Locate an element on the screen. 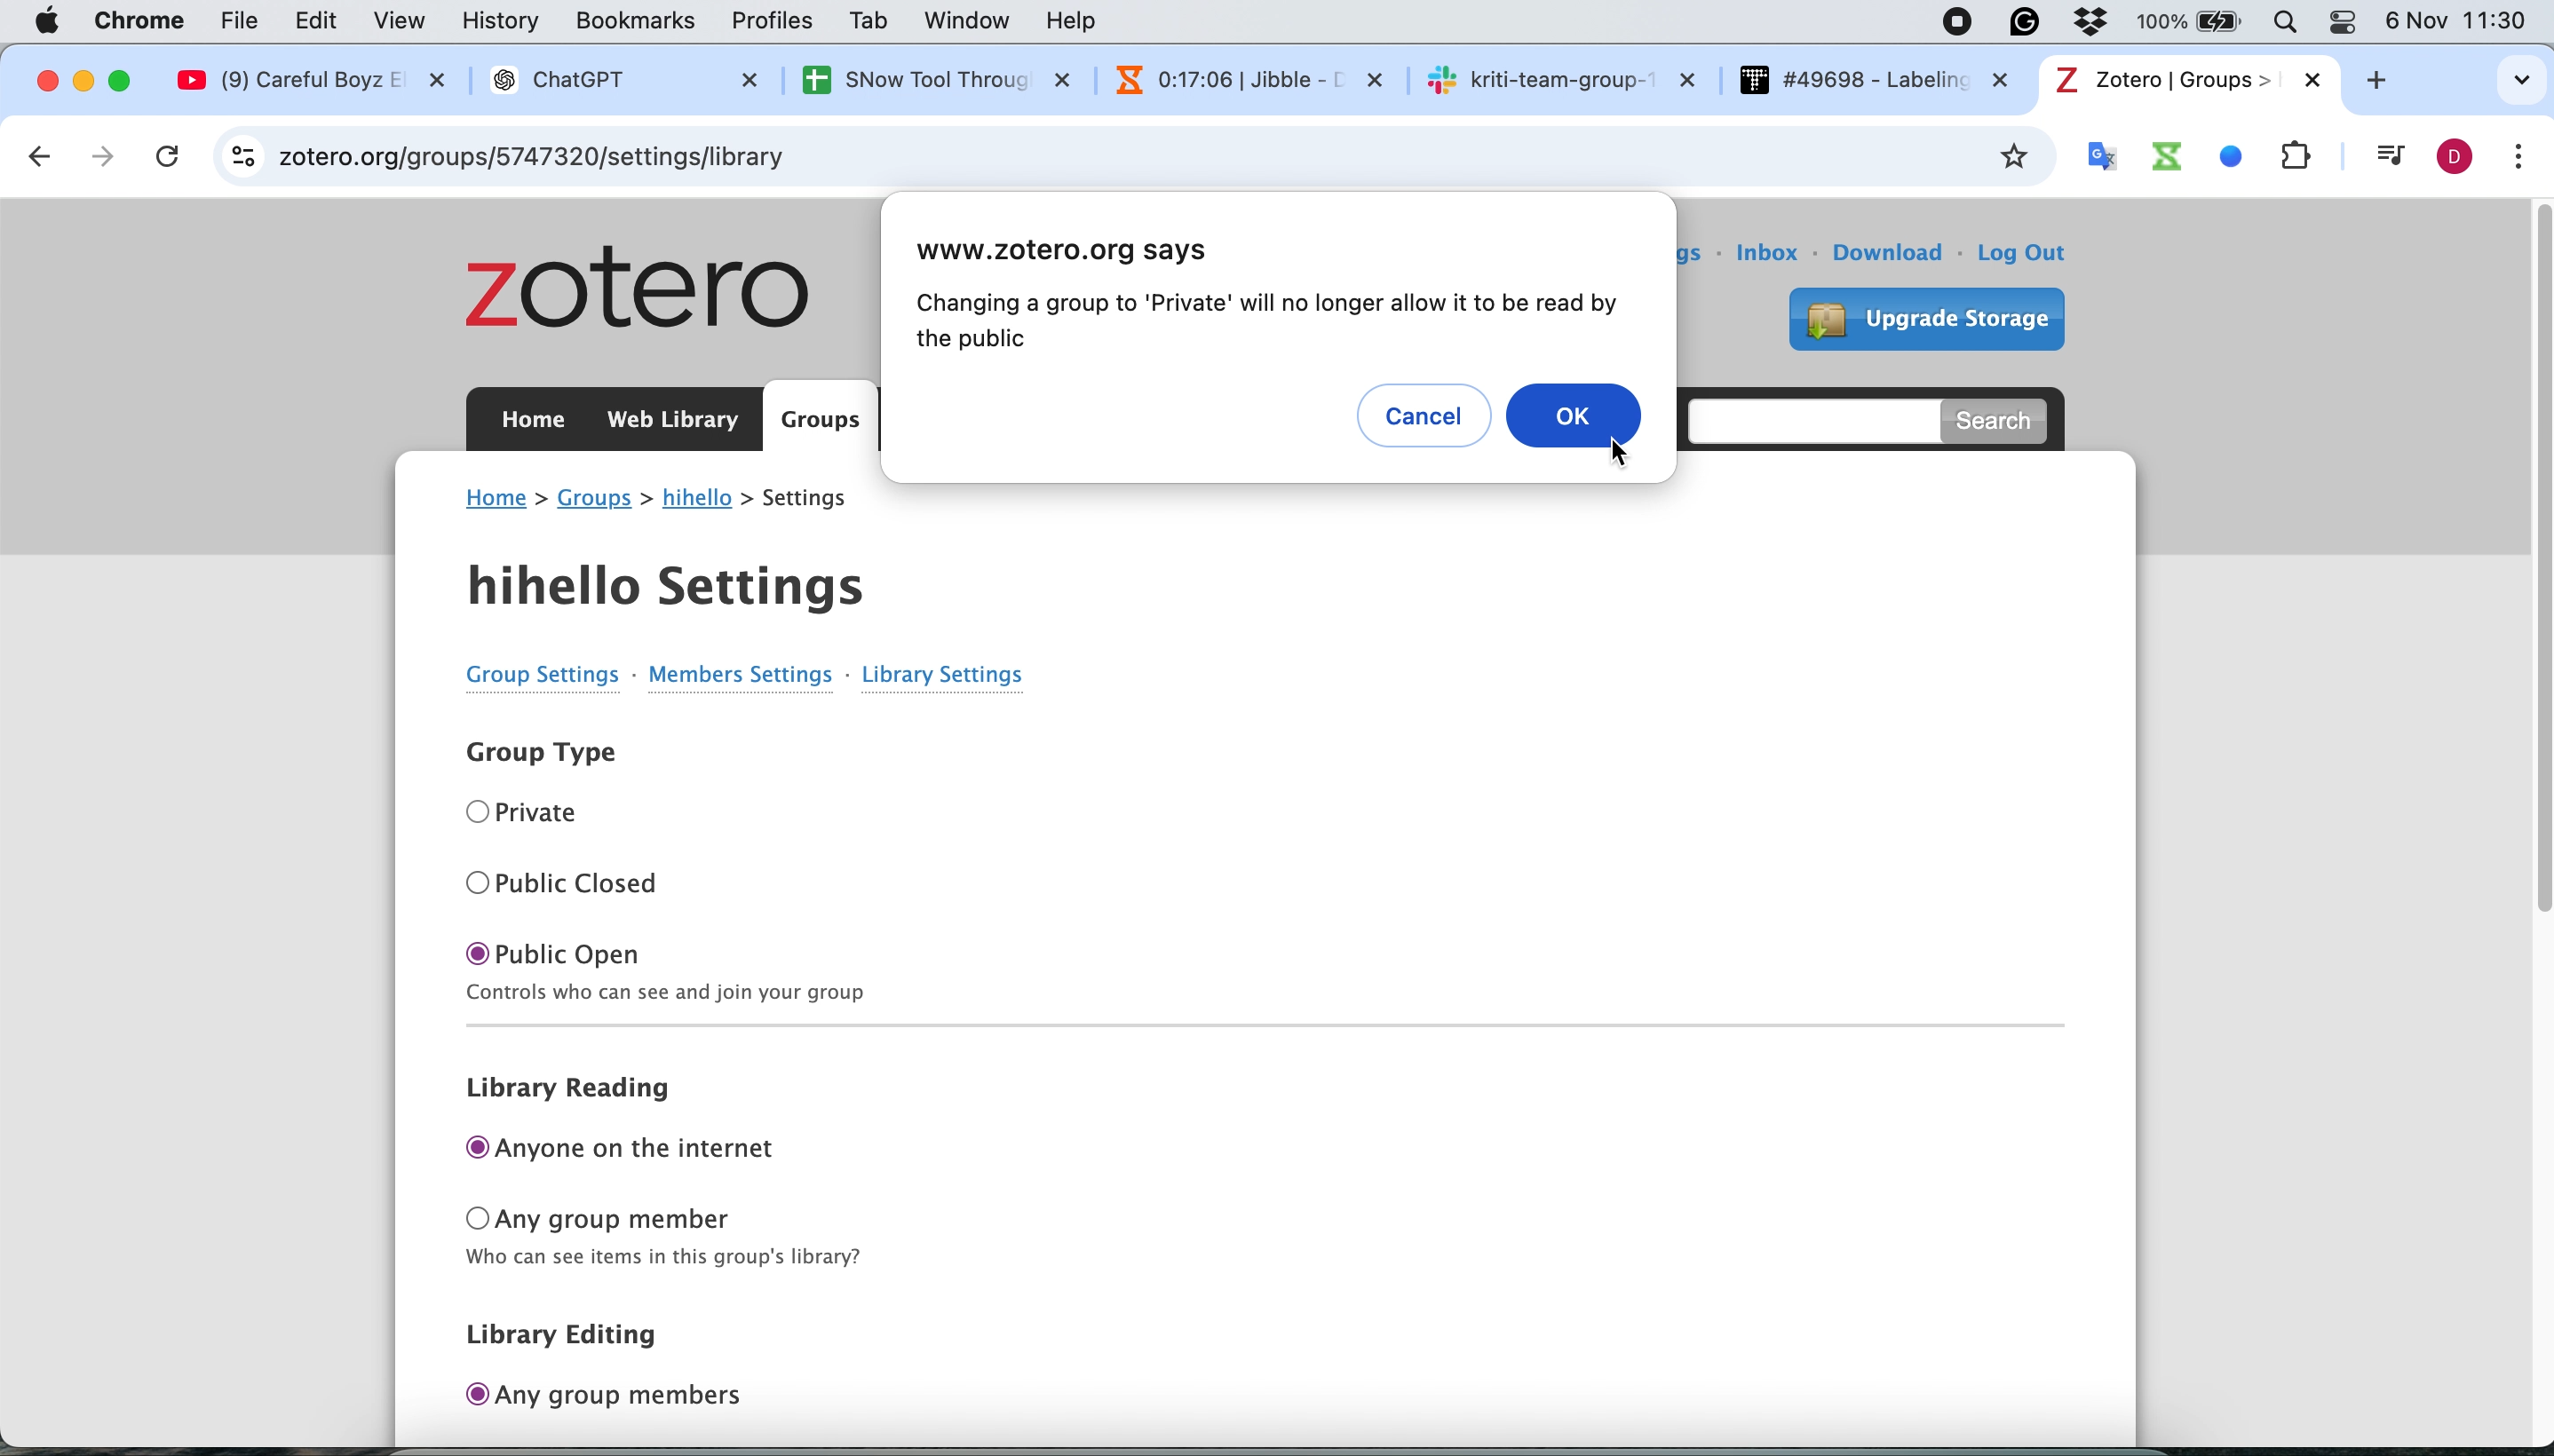 The height and width of the screenshot is (1456, 2554). anyone on the internet is located at coordinates (637, 1151).